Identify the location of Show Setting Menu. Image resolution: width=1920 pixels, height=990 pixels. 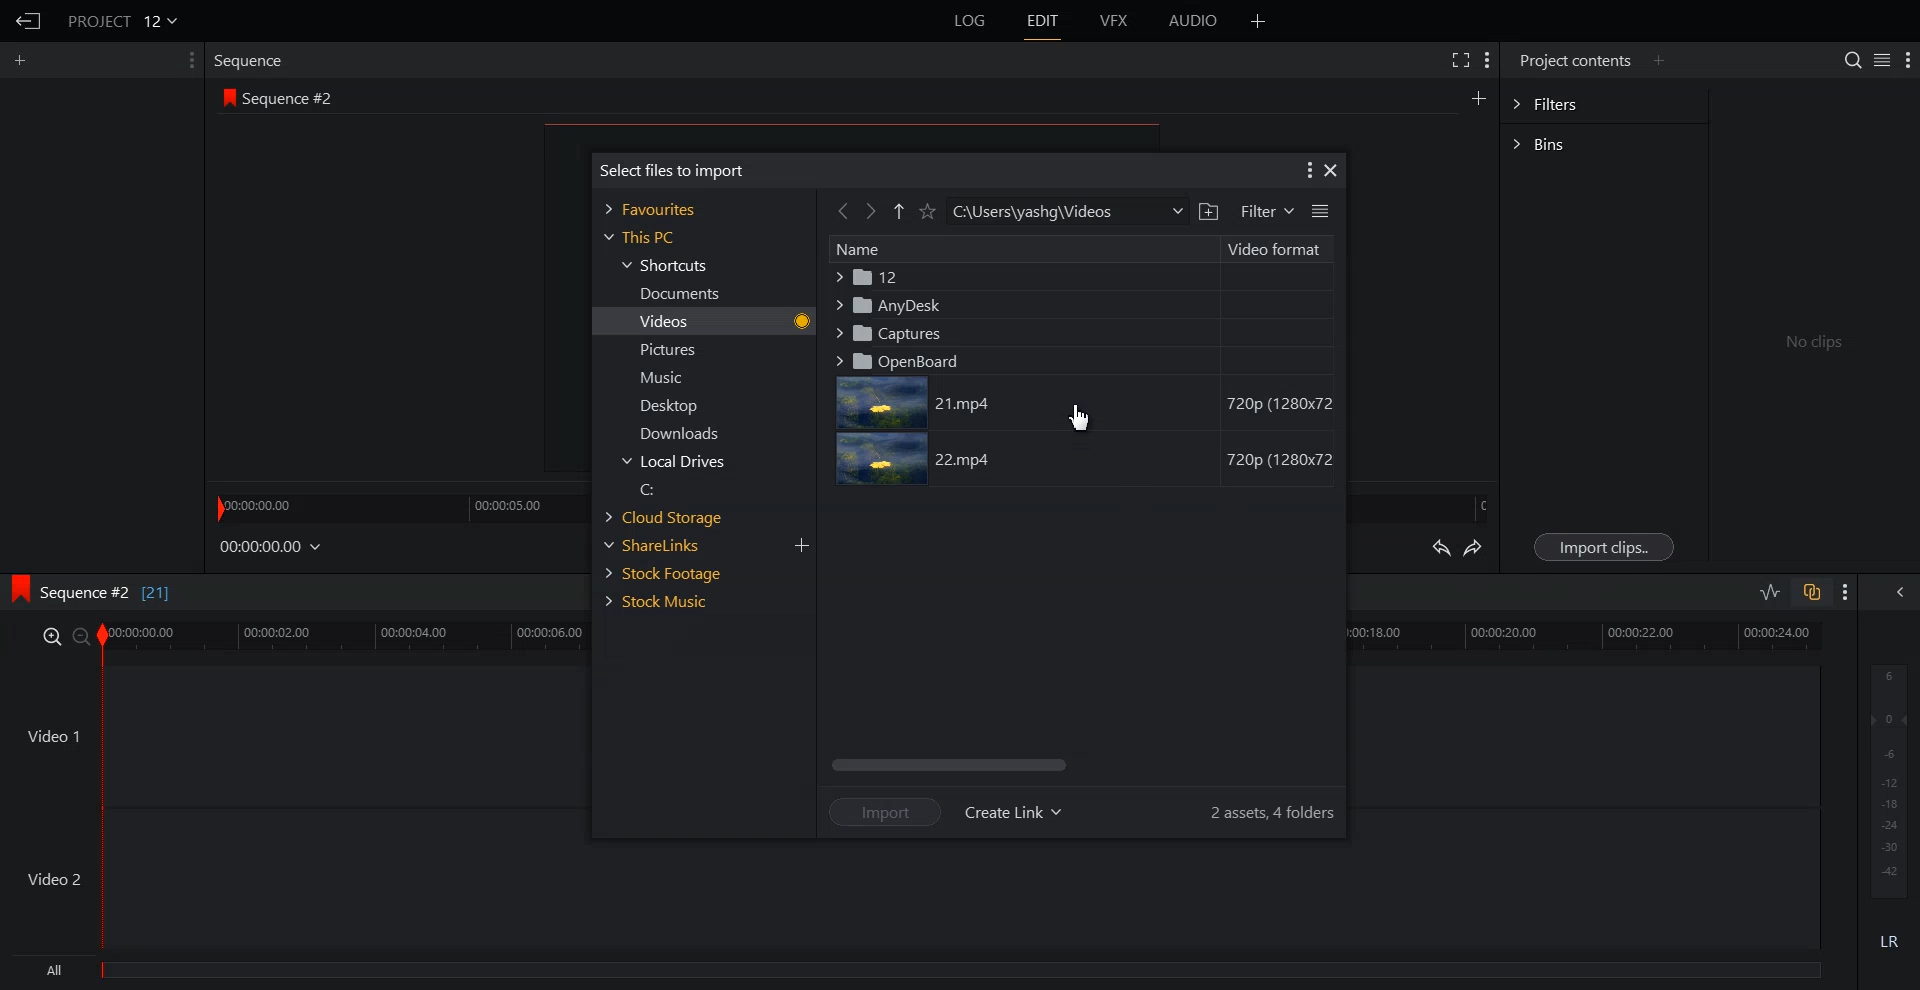
(1846, 593).